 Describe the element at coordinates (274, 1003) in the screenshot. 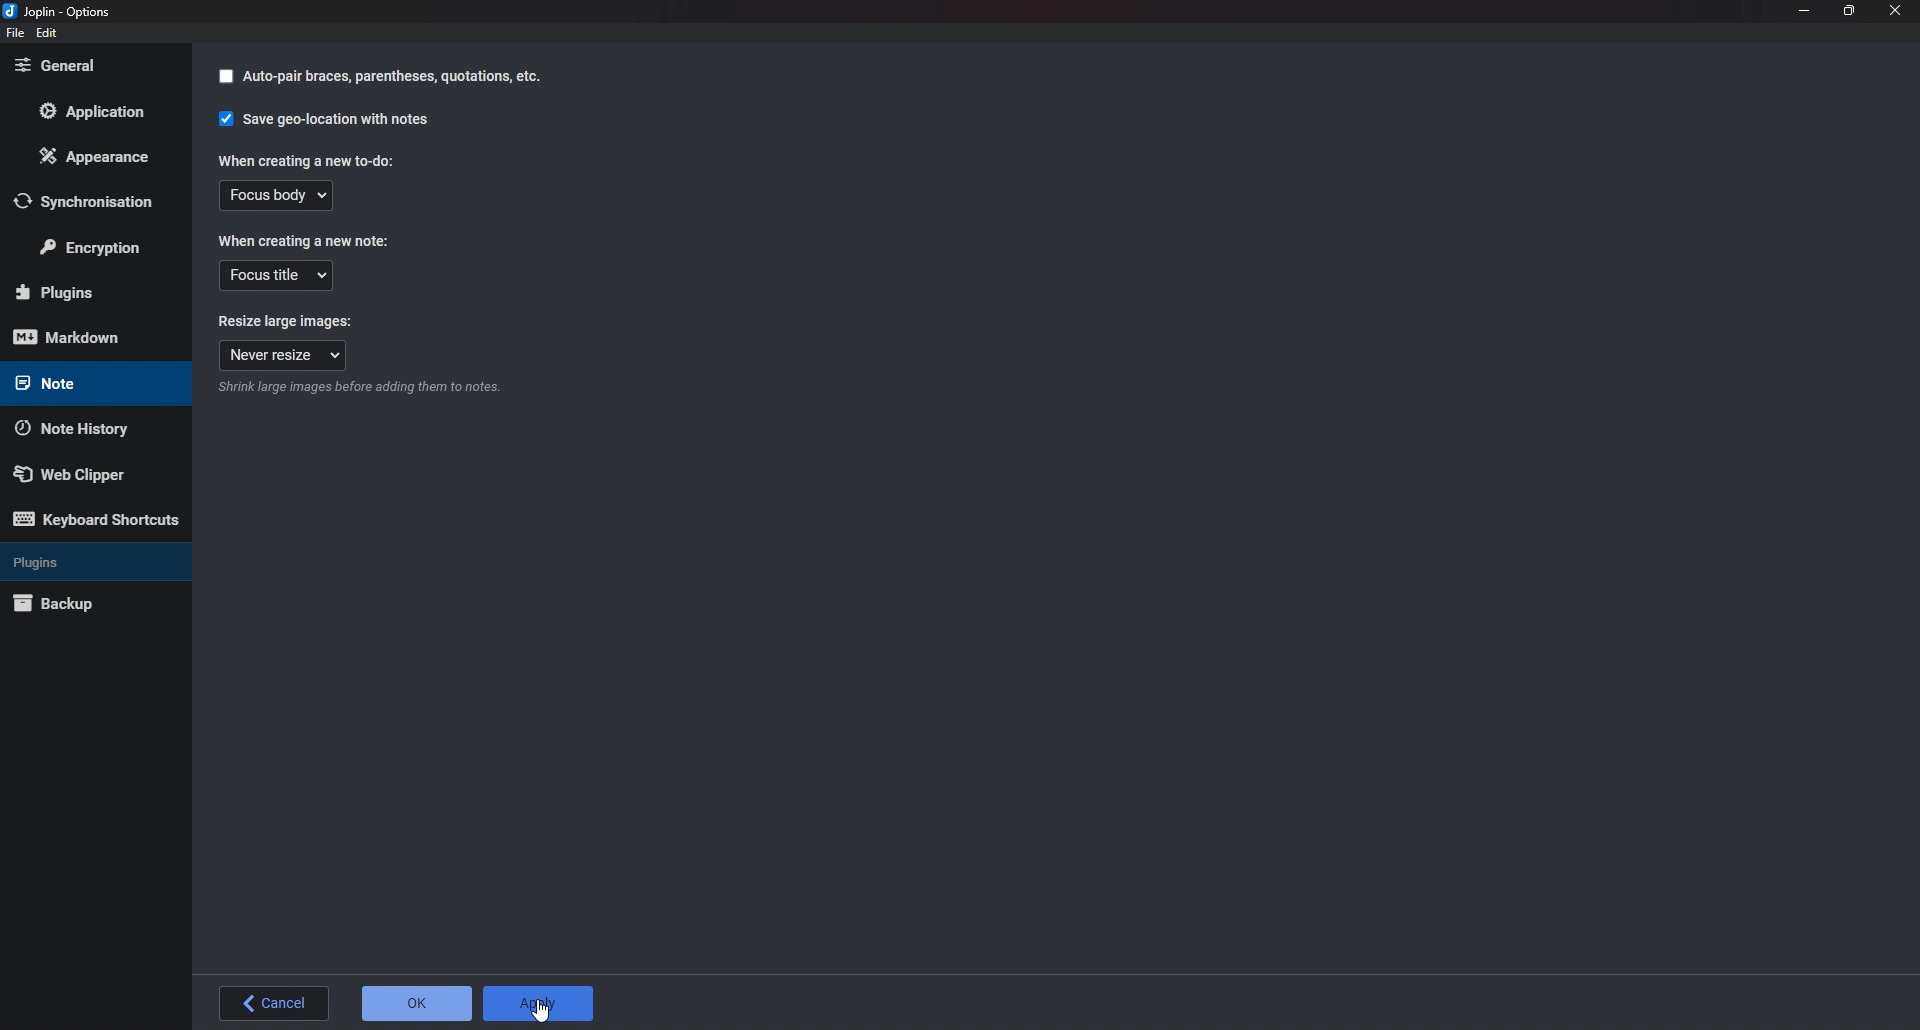

I see `Back` at that location.